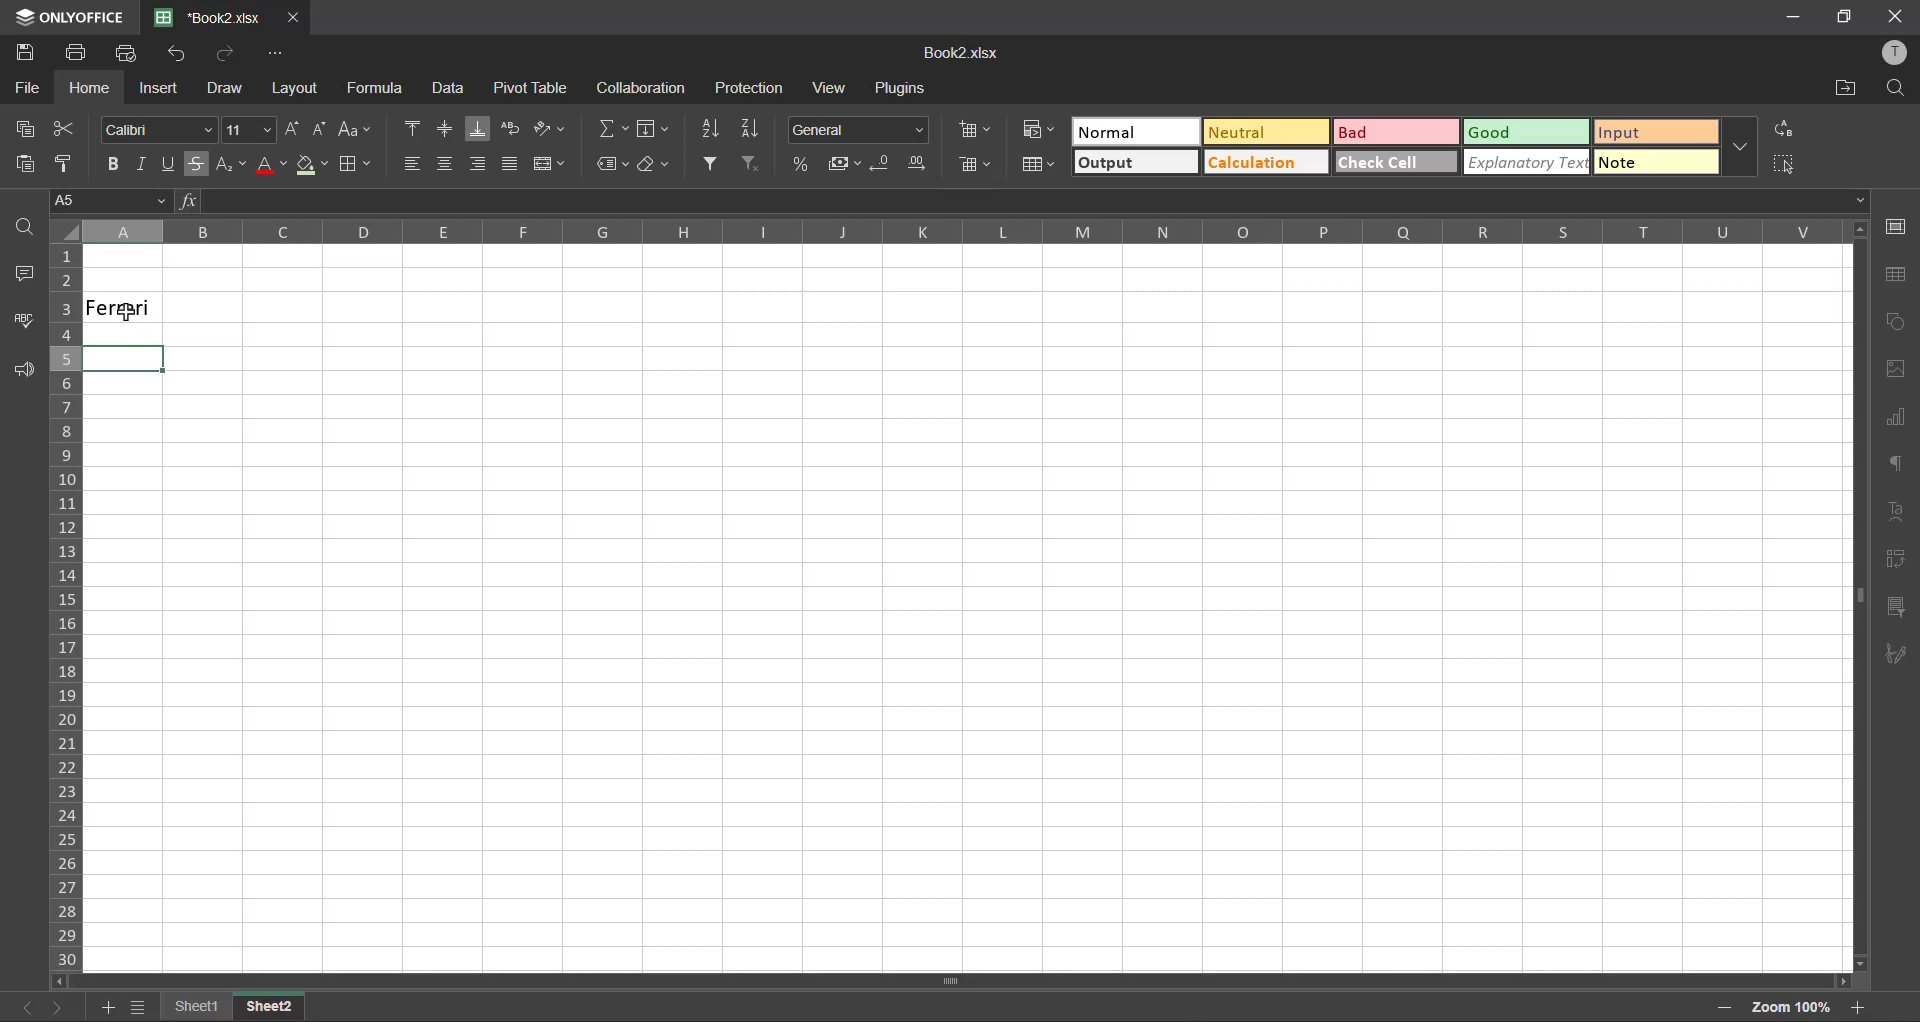 The width and height of the screenshot is (1920, 1022). Describe the element at coordinates (1125, 130) in the screenshot. I see `normal` at that location.